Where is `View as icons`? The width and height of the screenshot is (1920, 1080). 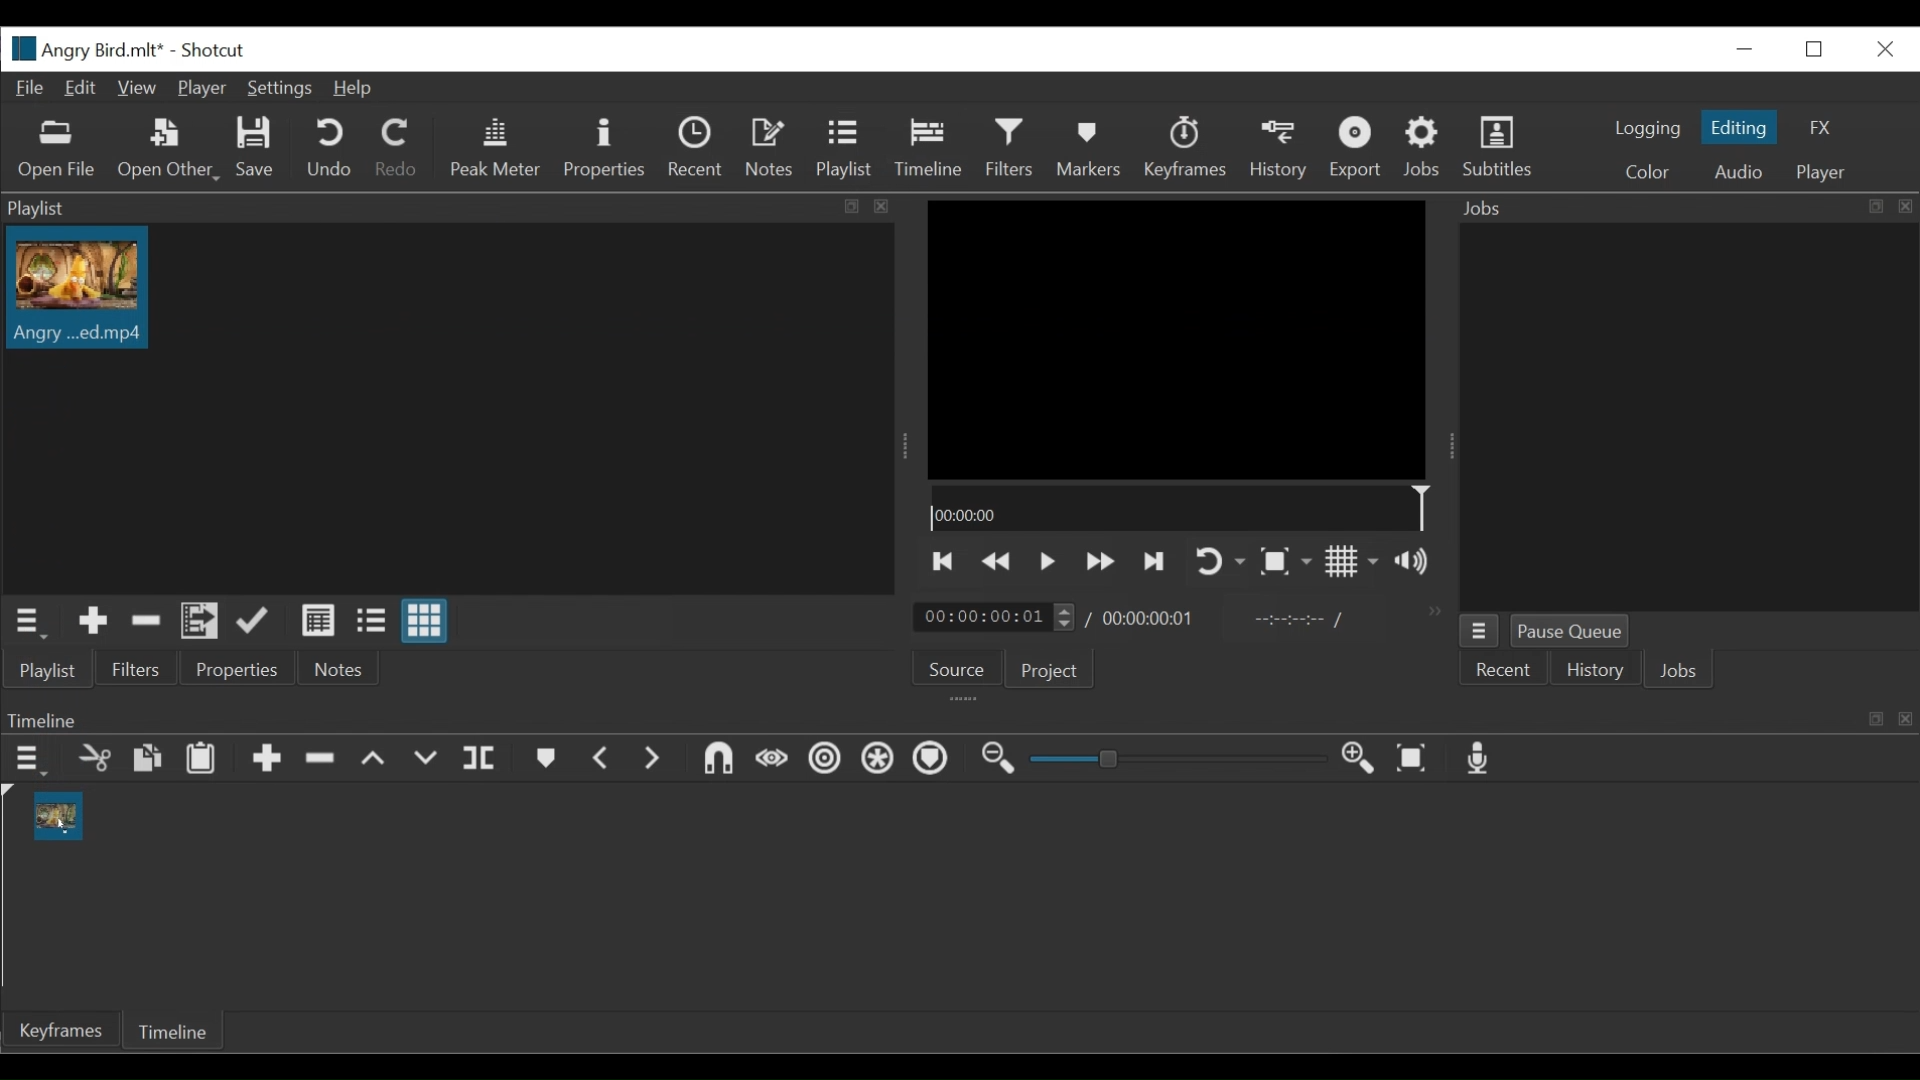
View as icons is located at coordinates (423, 622).